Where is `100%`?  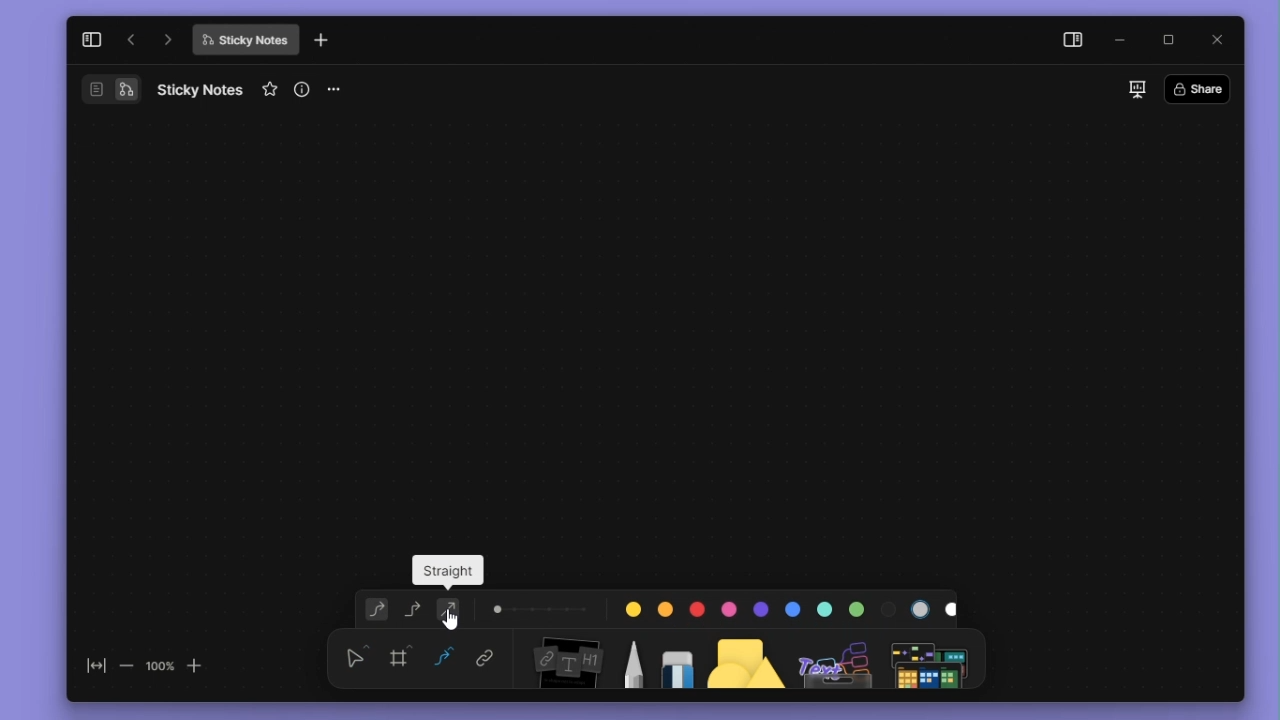 100% is located at coordinates (159, 665).